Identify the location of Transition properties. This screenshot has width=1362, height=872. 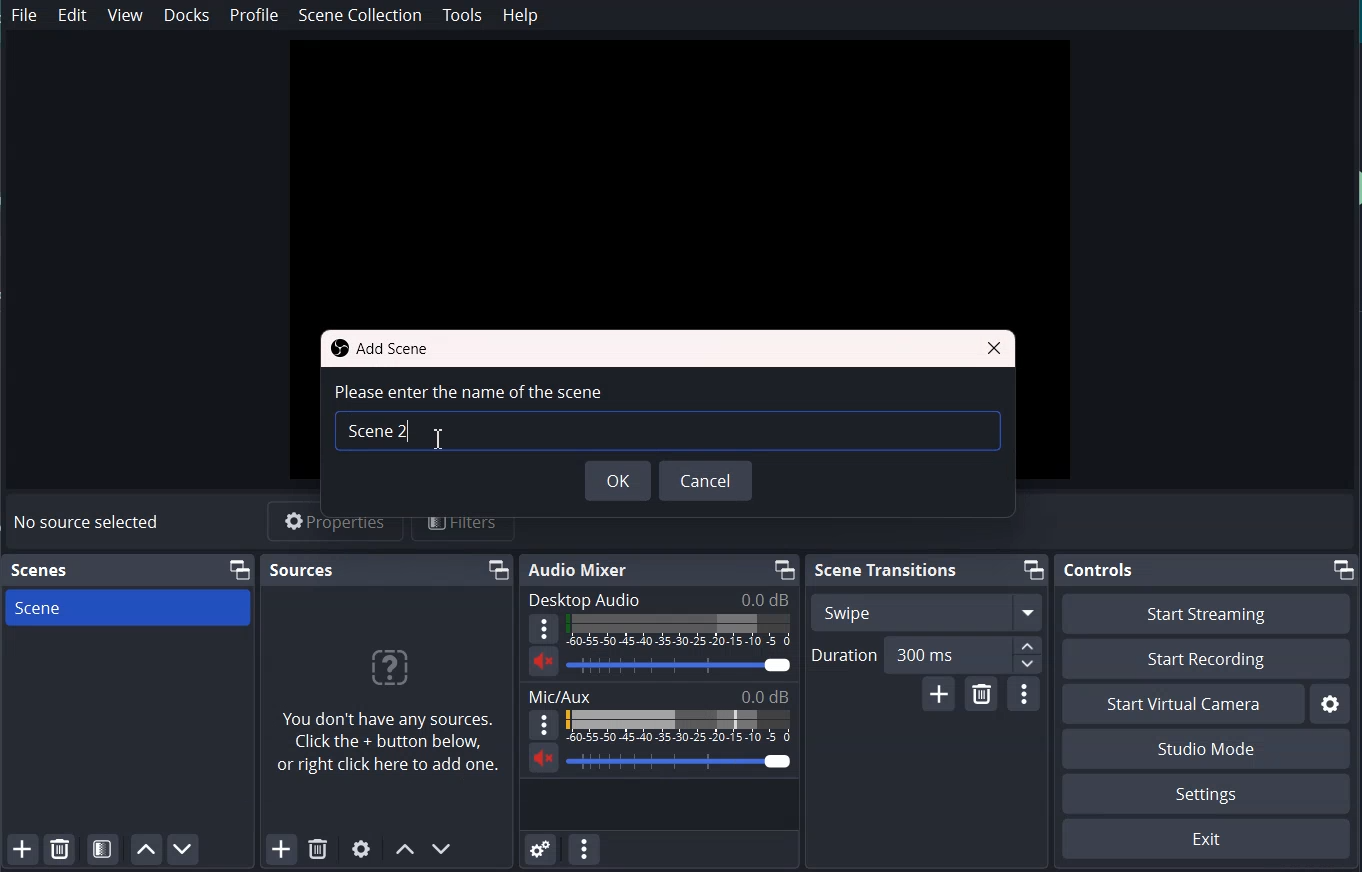
(1025, 695).